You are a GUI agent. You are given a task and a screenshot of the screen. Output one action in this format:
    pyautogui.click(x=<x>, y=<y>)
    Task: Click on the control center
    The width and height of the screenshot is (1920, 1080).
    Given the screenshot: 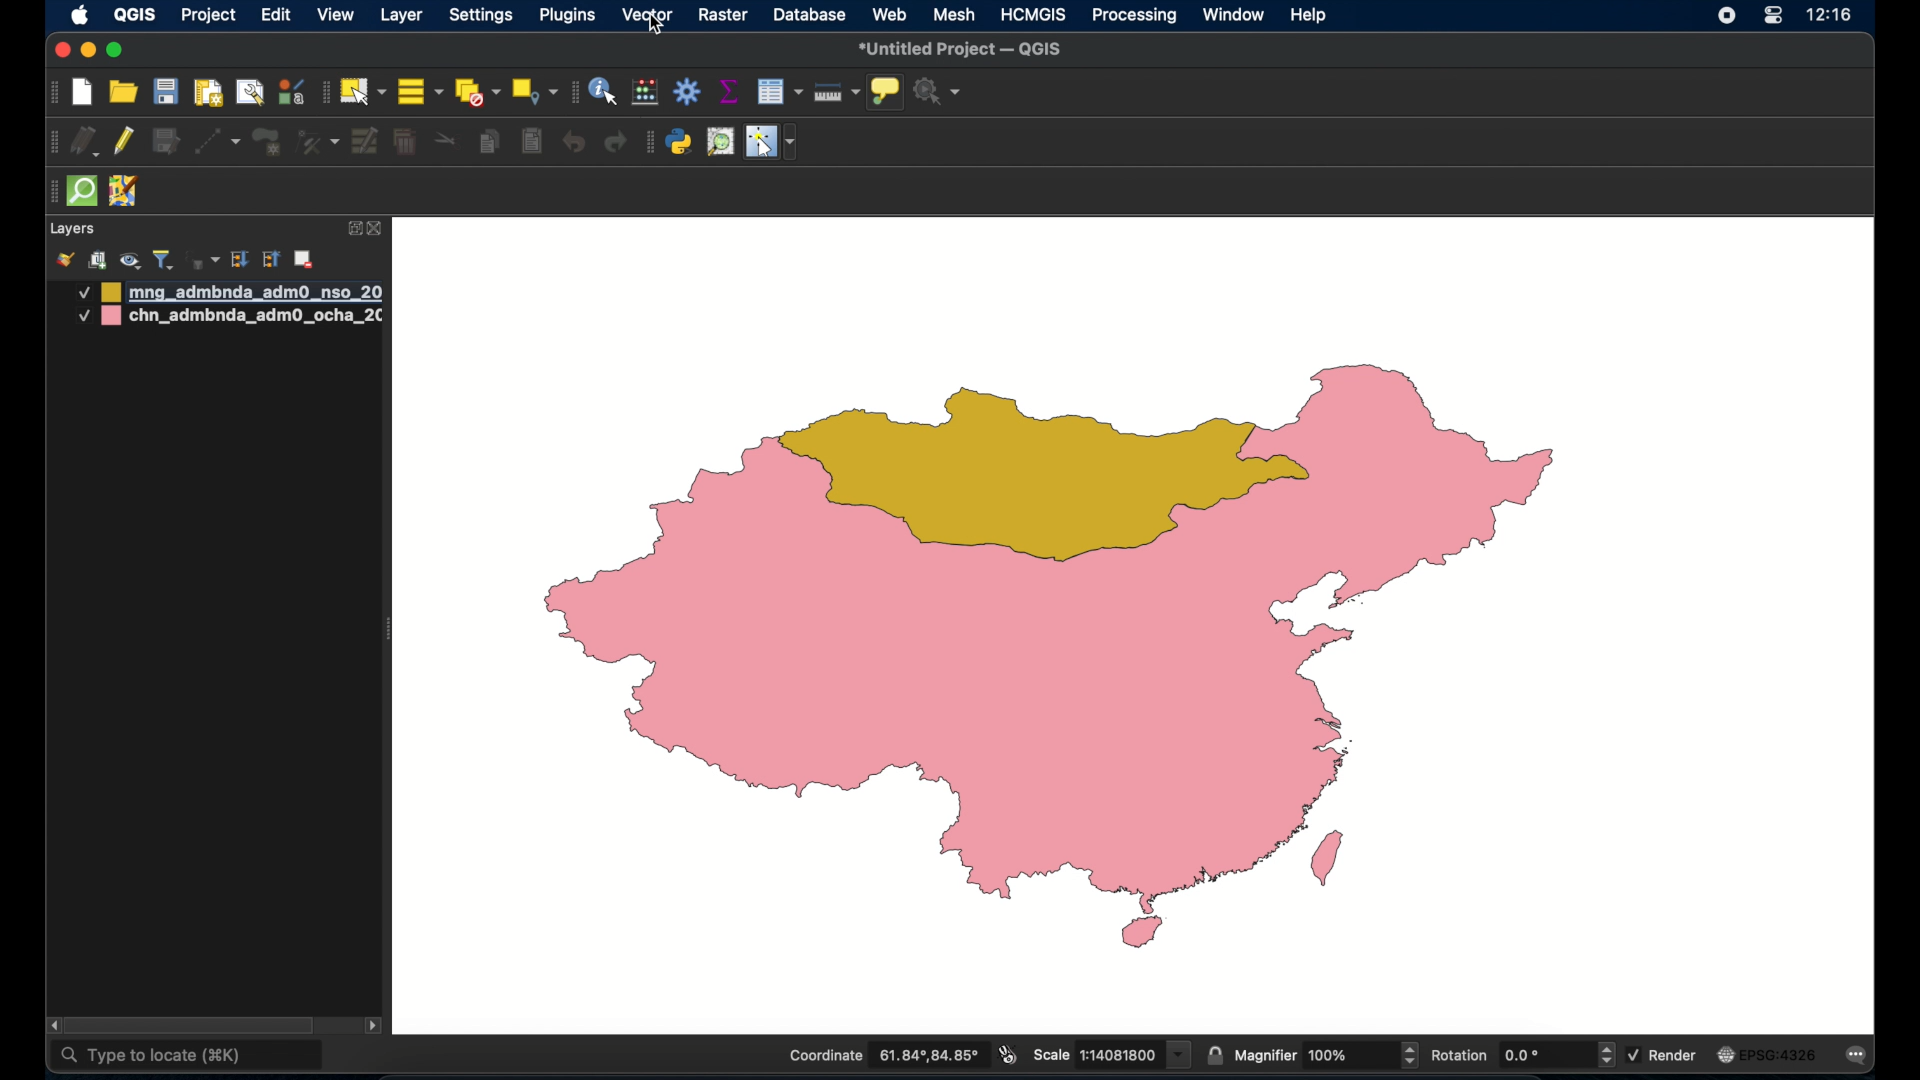 What is the action you would take?
    pyautogui.click(x=1772, y=17)
    